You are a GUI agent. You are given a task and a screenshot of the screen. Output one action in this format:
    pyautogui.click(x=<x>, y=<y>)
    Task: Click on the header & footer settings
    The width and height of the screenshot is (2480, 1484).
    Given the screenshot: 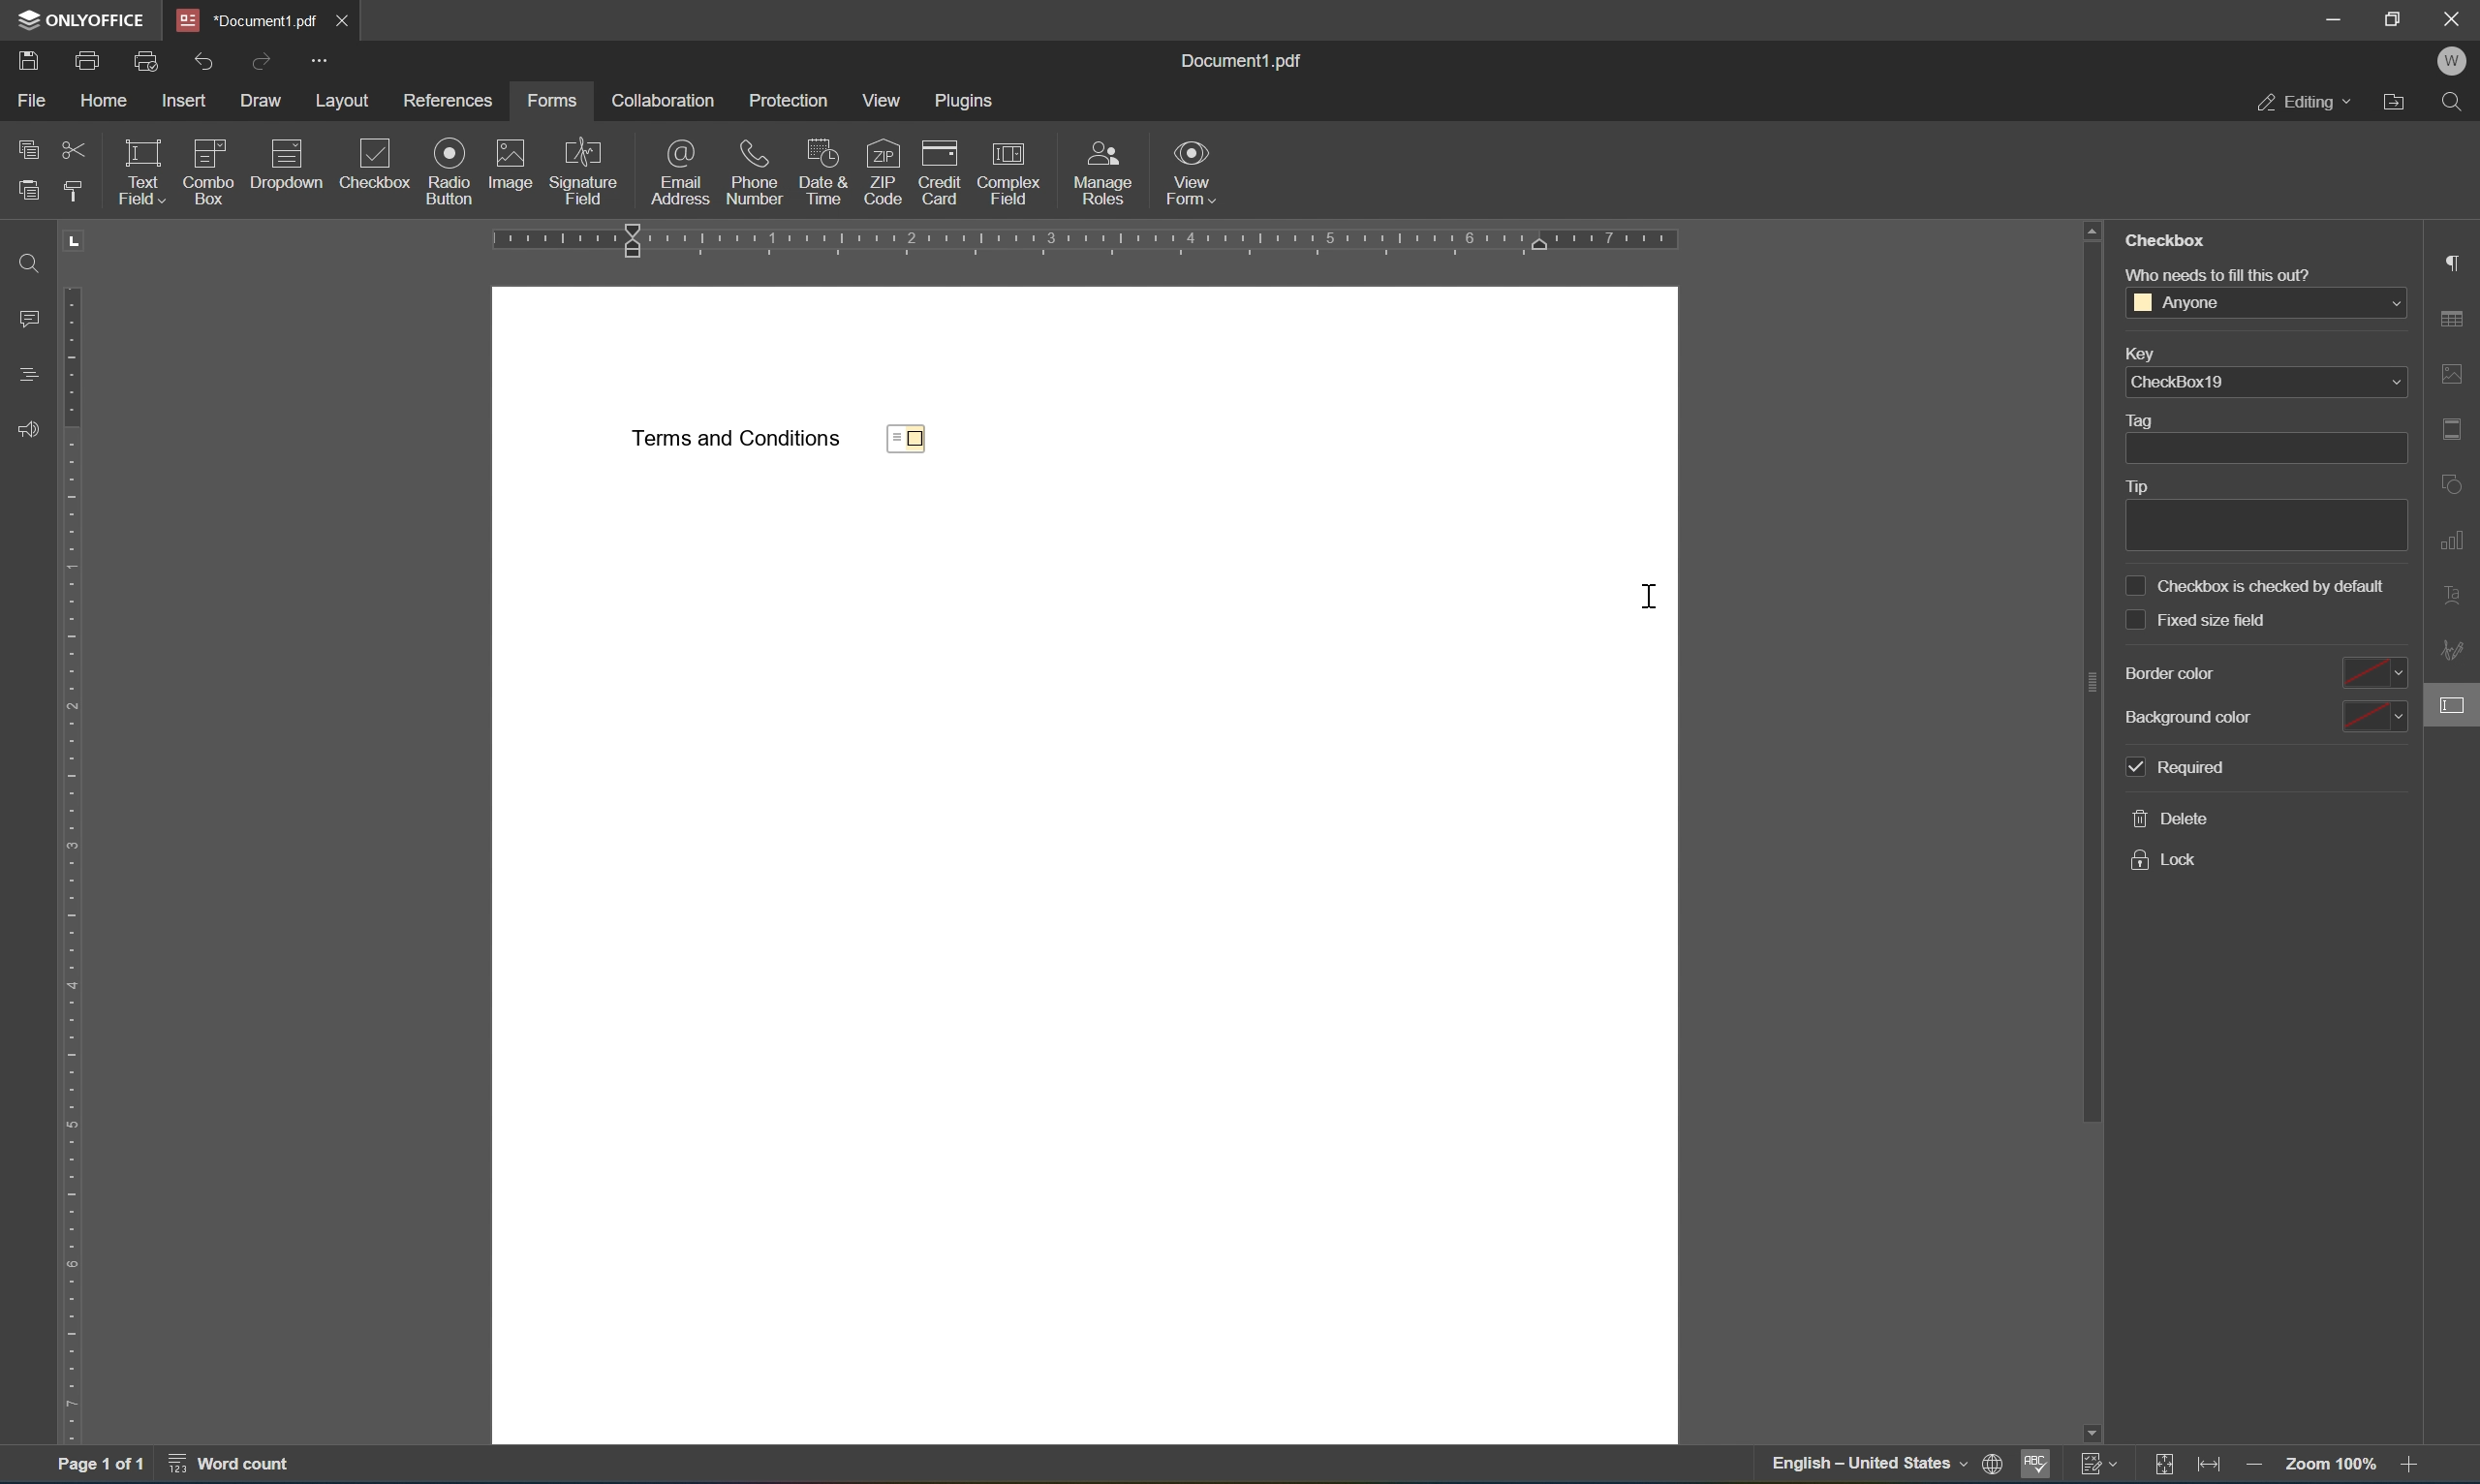 What is the action you would take?
    pyautogui.click(x=2457, y=432)
    